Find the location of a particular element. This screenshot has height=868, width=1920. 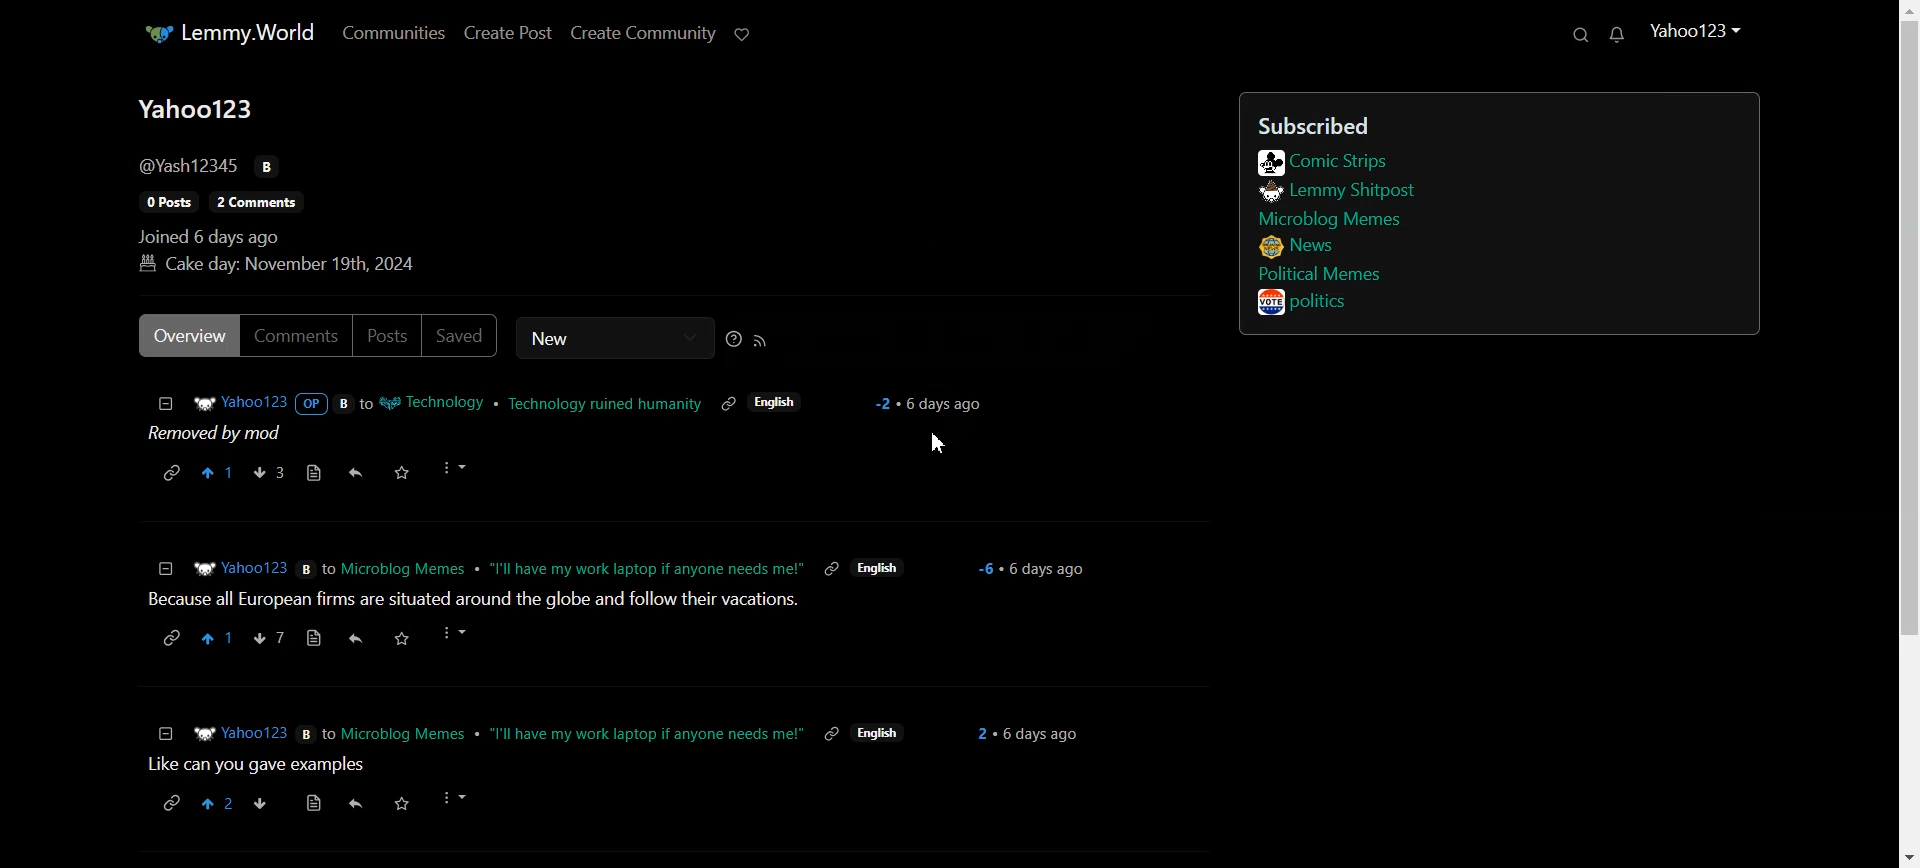

Bf Yahool123 8 to Microblog Memes is located at coordinates (329, 574).